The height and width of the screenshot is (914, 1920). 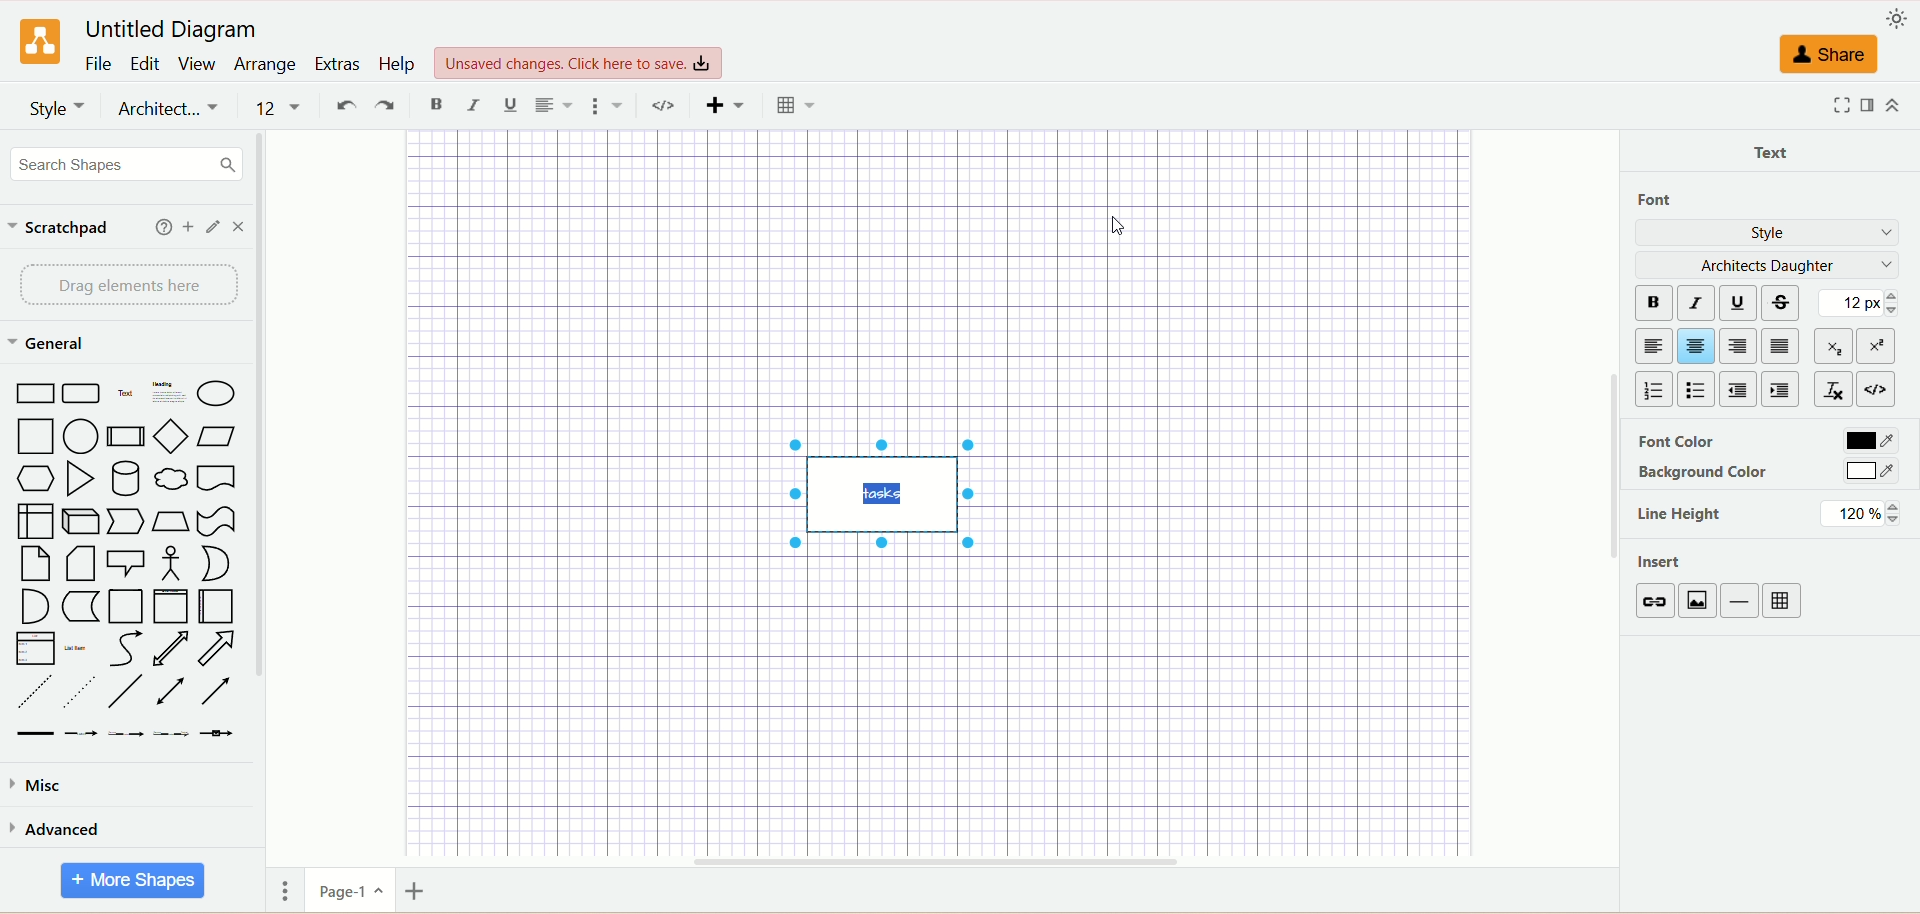 What do you see at coordinates (216, 606) in the screenshot?
I see `Horizontal Page` at bounding box center [216, 606].